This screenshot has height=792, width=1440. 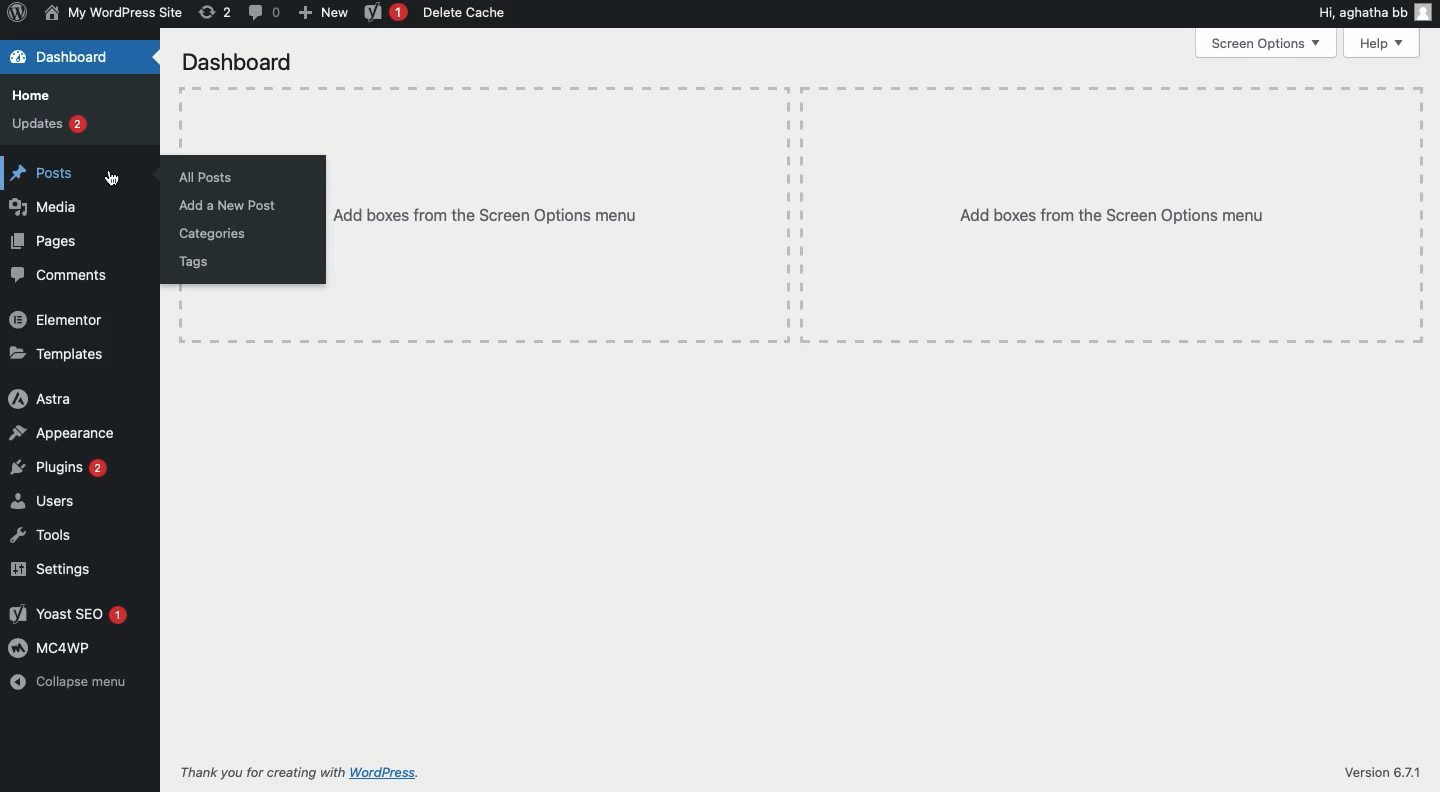 What do you see at coordinates (45, 242) in the screenshot?
I see `Pages` at bounding box center [45, 242].